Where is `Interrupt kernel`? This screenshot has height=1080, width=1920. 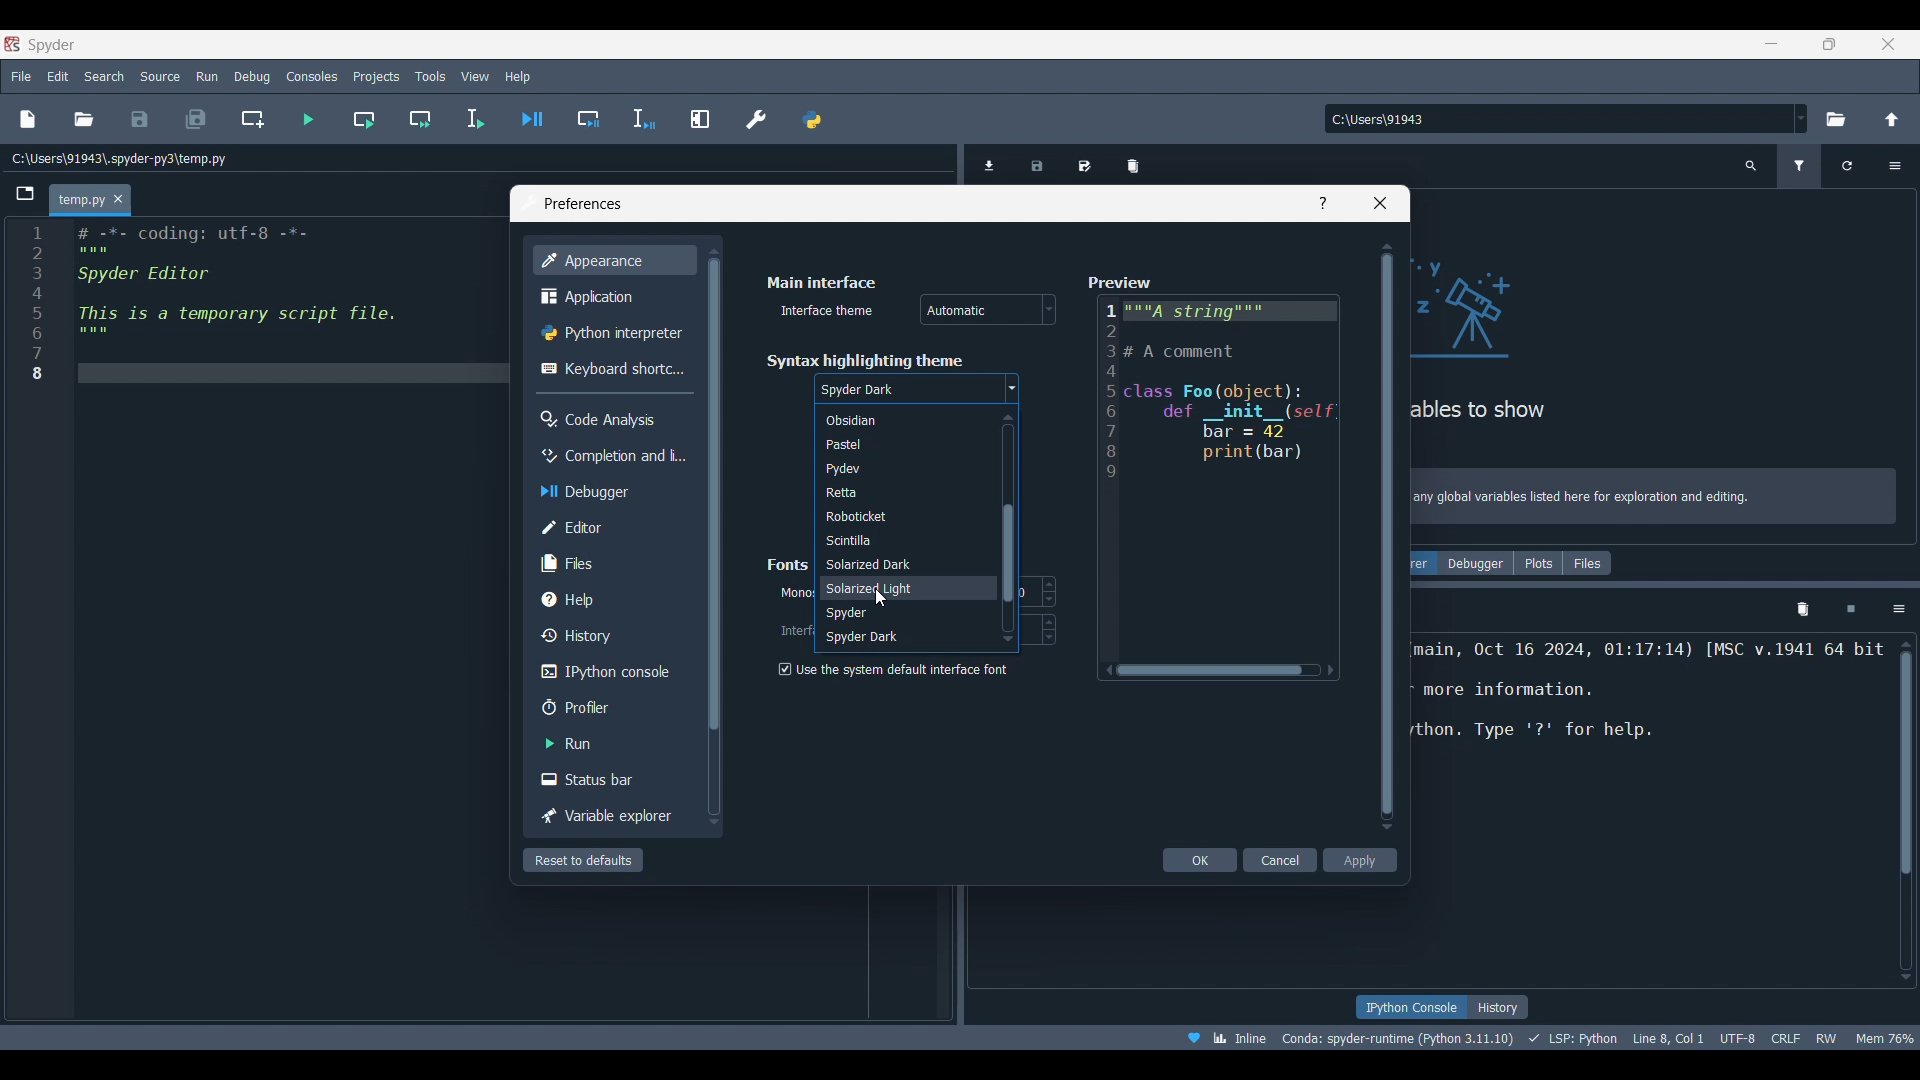
Interrupt kernel is located at coordinates (1851, 610).